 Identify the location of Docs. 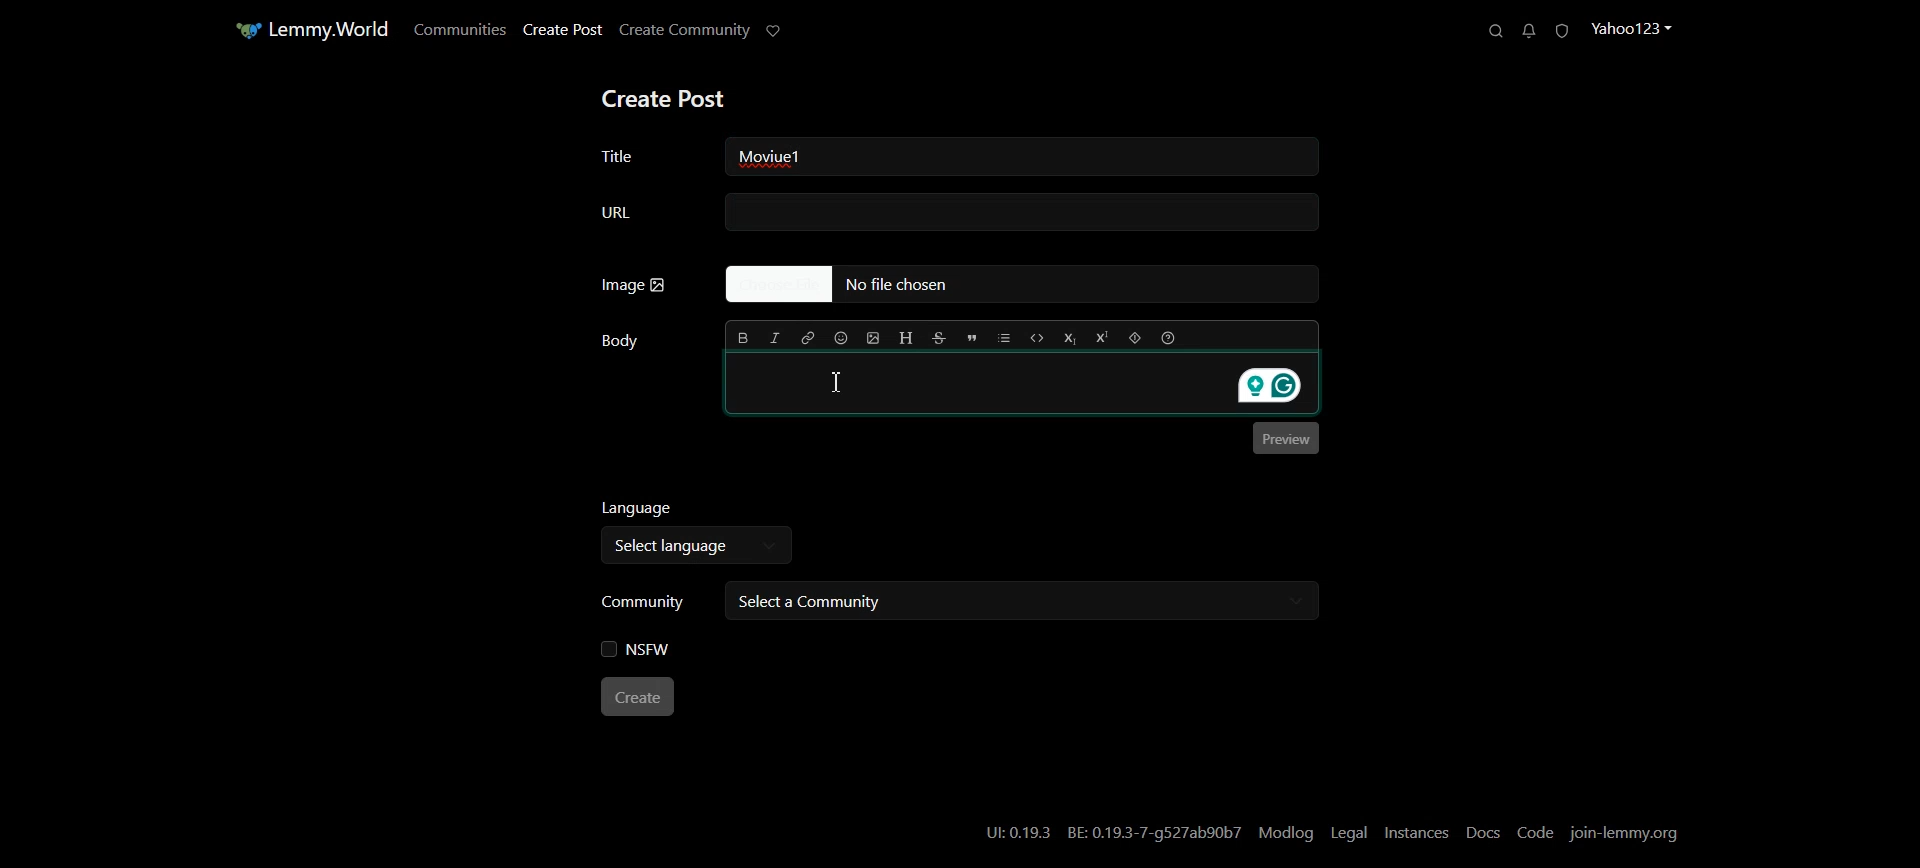
(1483, 833).